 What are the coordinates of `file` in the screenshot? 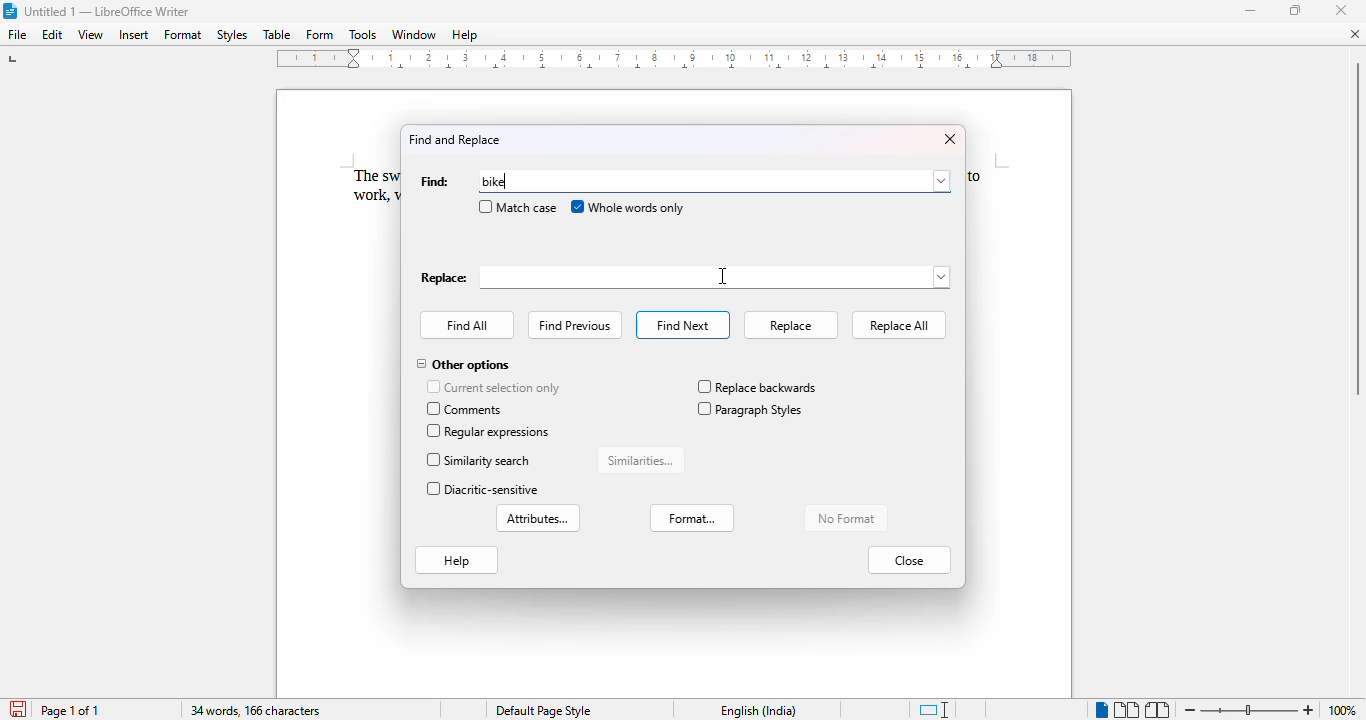 It's located at (18, 34).